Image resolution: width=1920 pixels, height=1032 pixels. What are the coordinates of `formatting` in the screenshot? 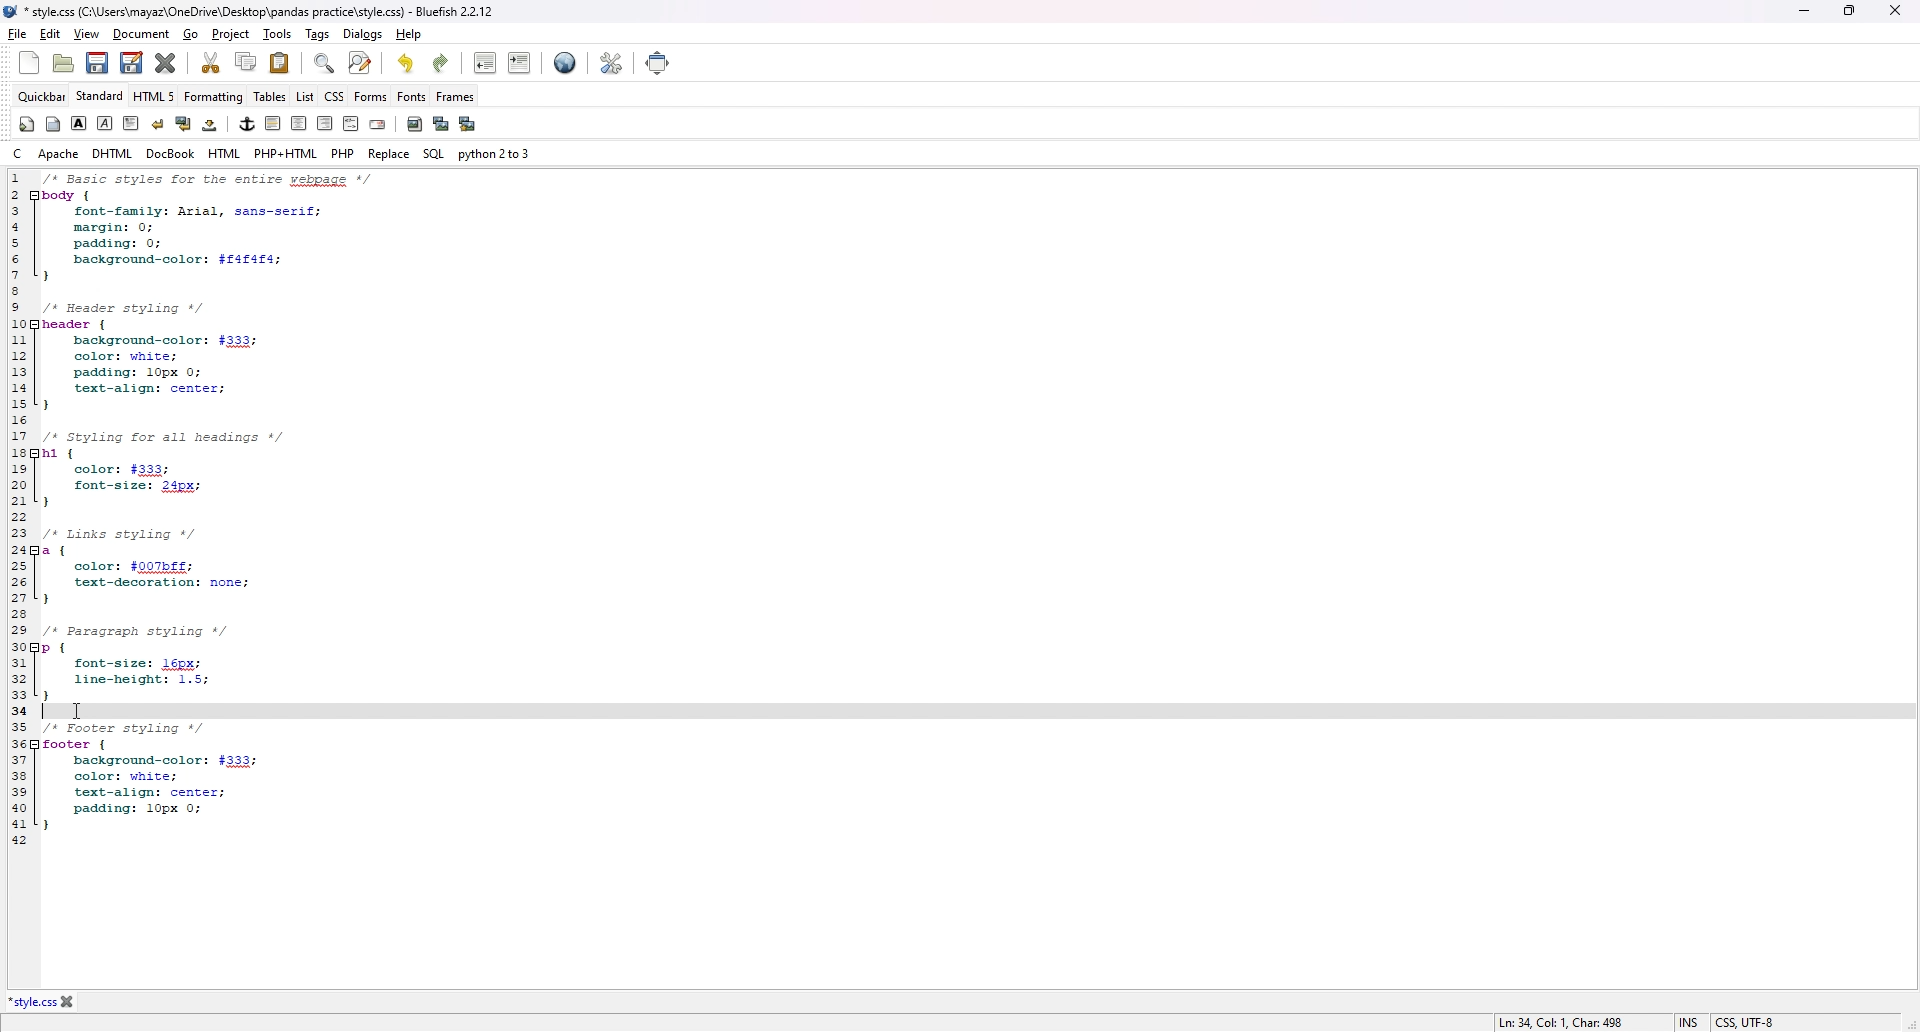 It's located at (214, 97).